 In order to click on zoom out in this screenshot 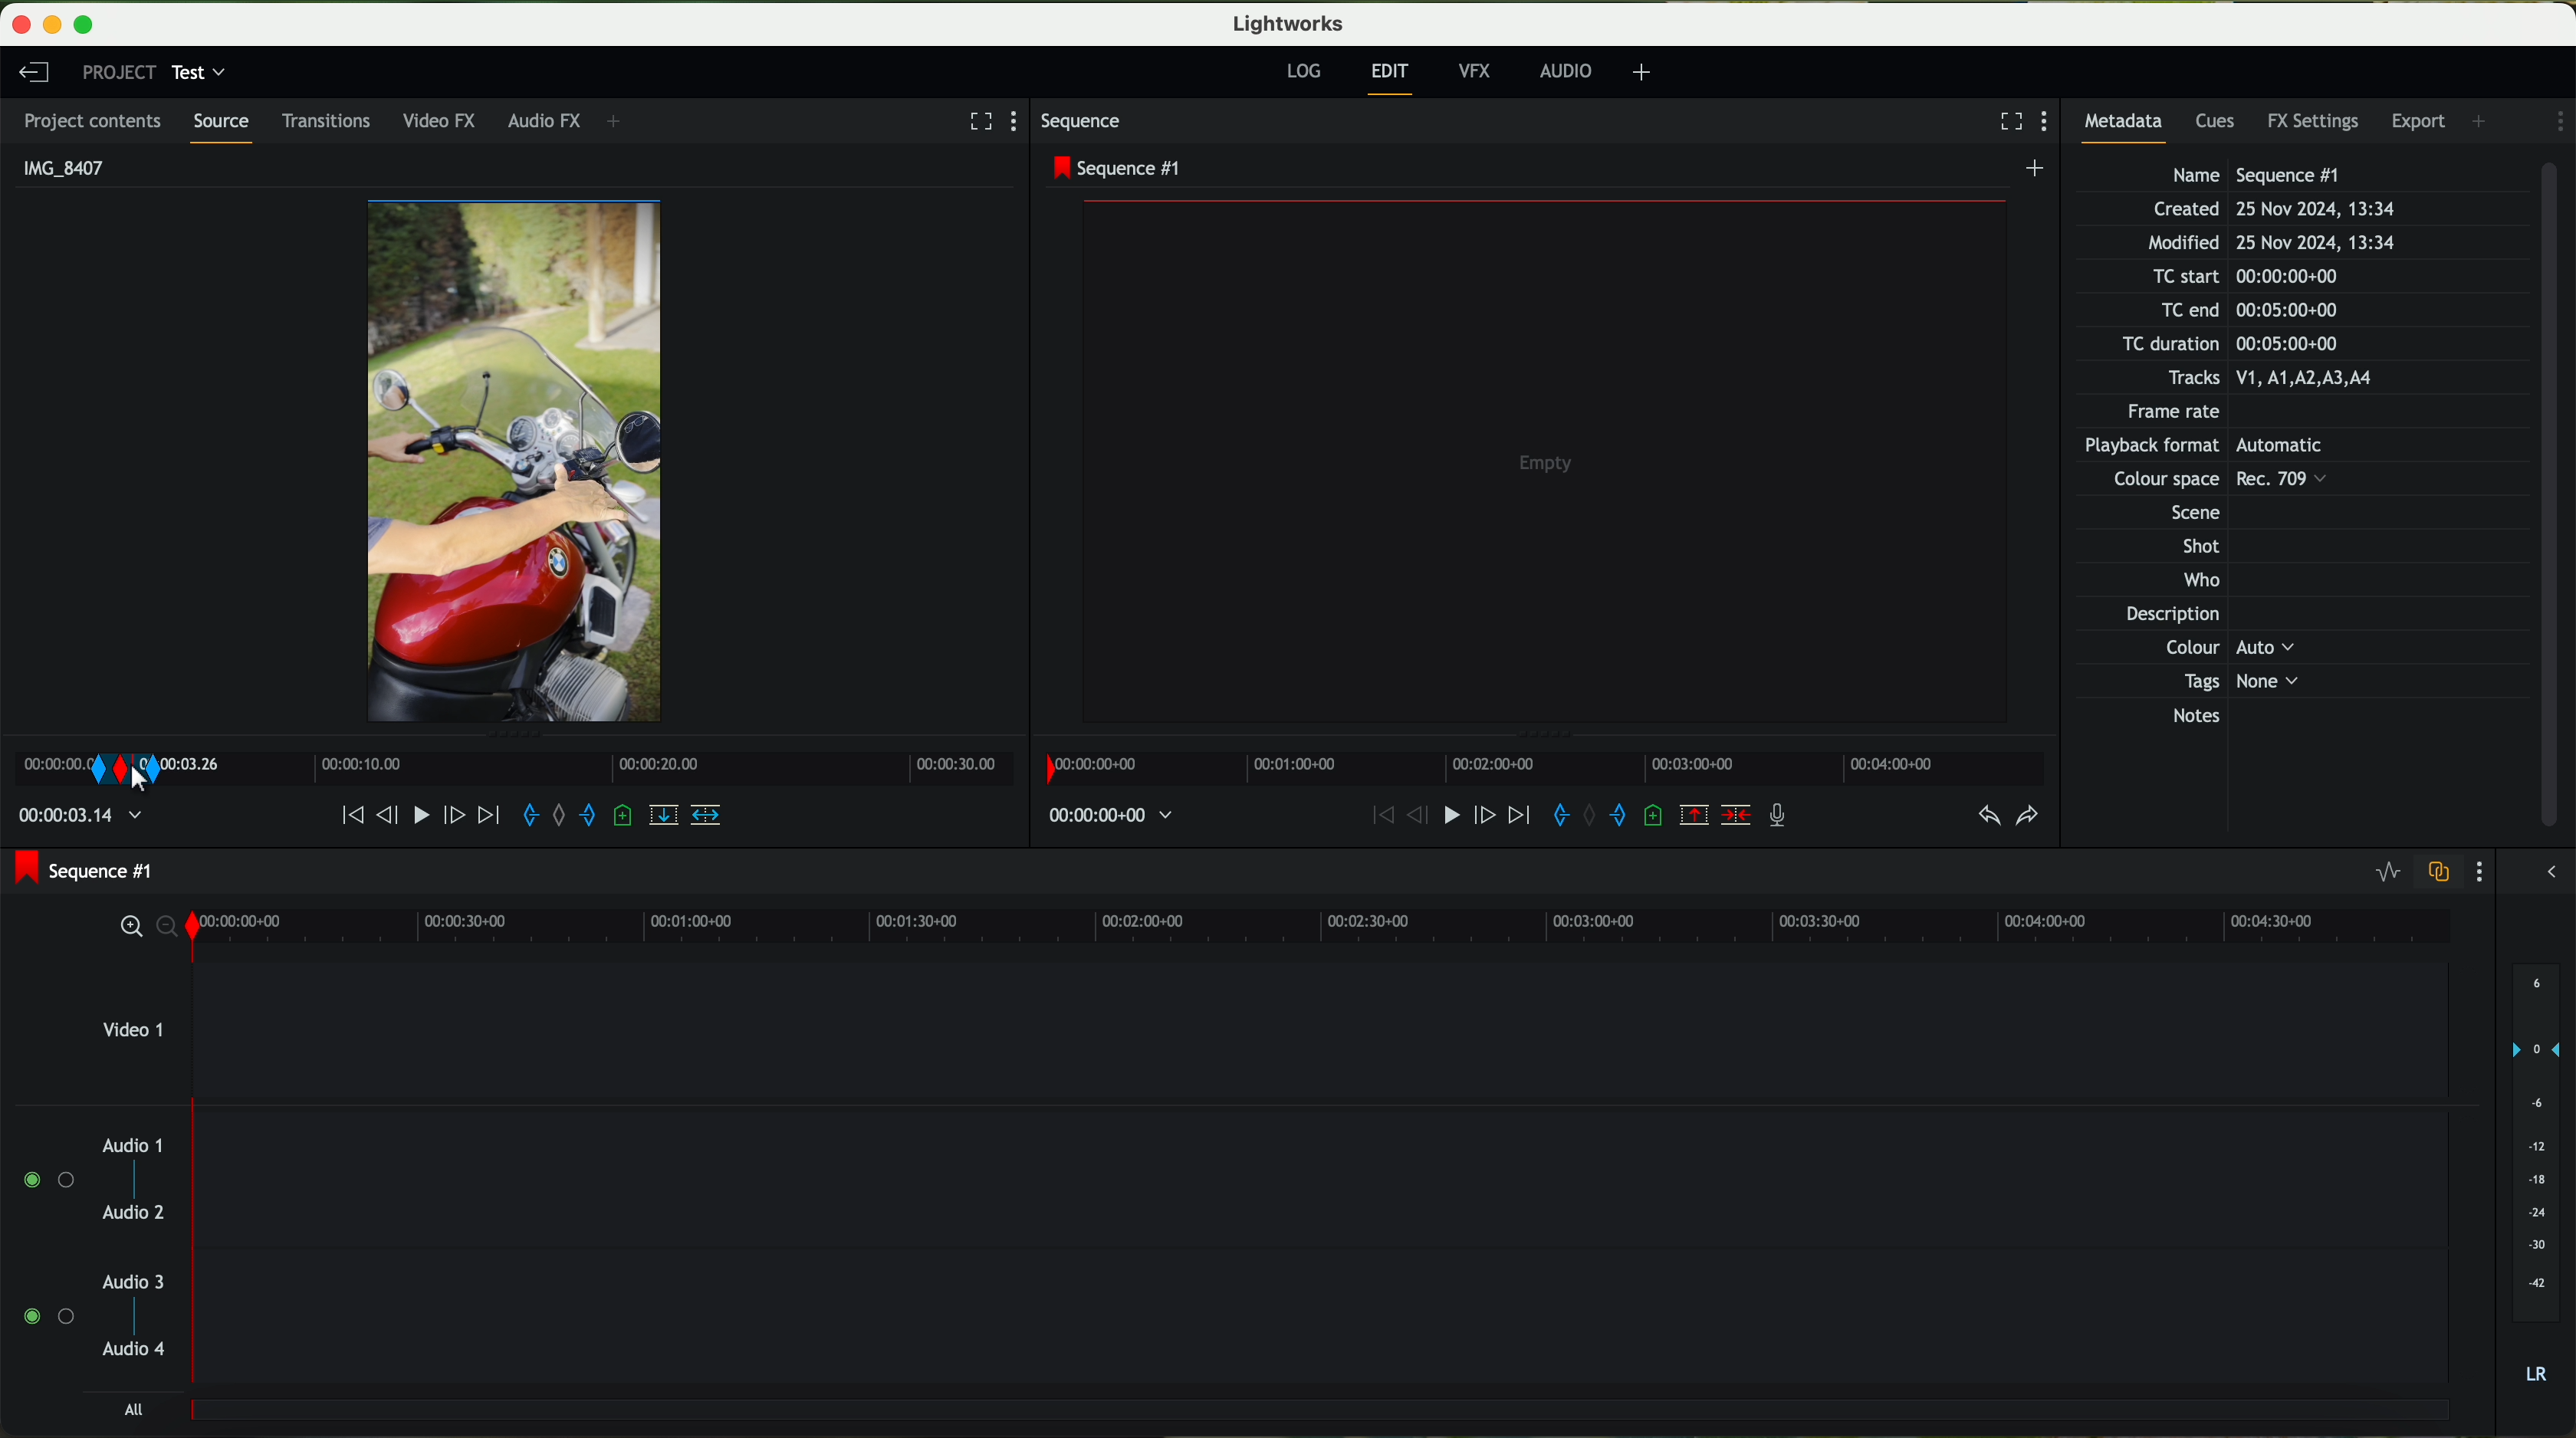, I will do `click(166, 930)`.